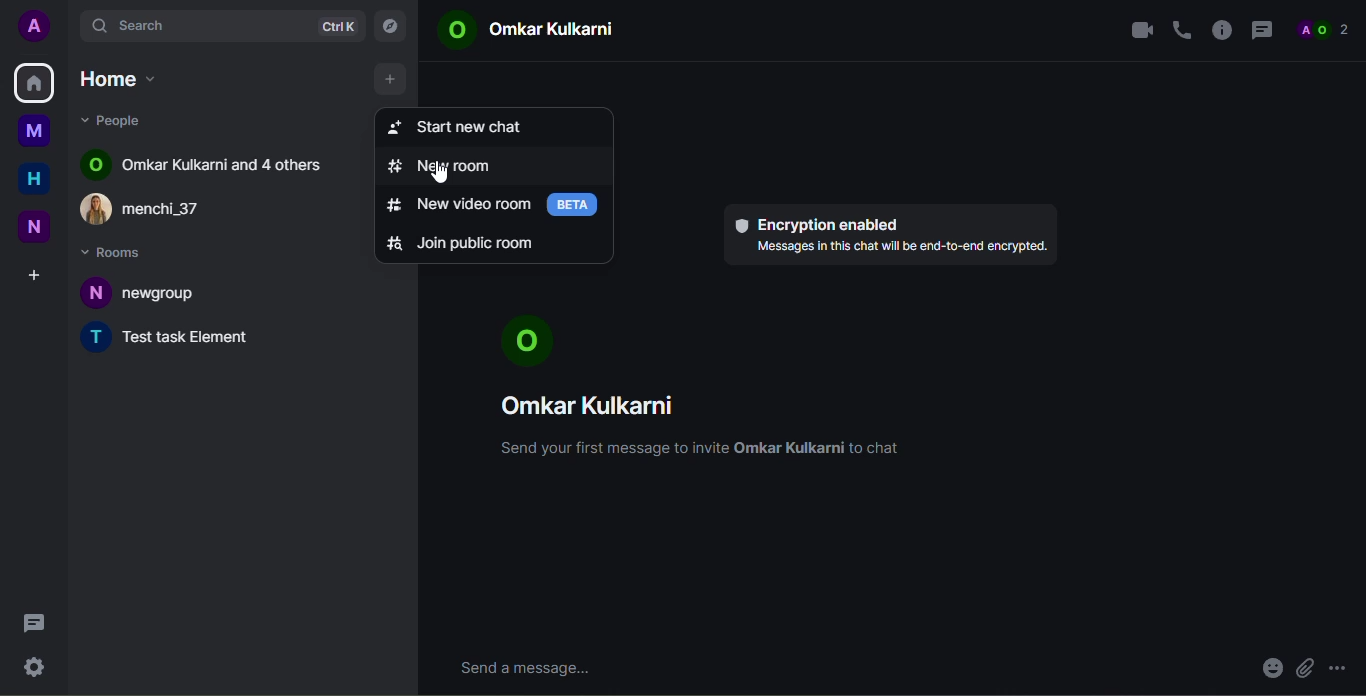 Image resolution: width=1366 pixels, height=696 pixels. I want to click on people, so click(120, 120).